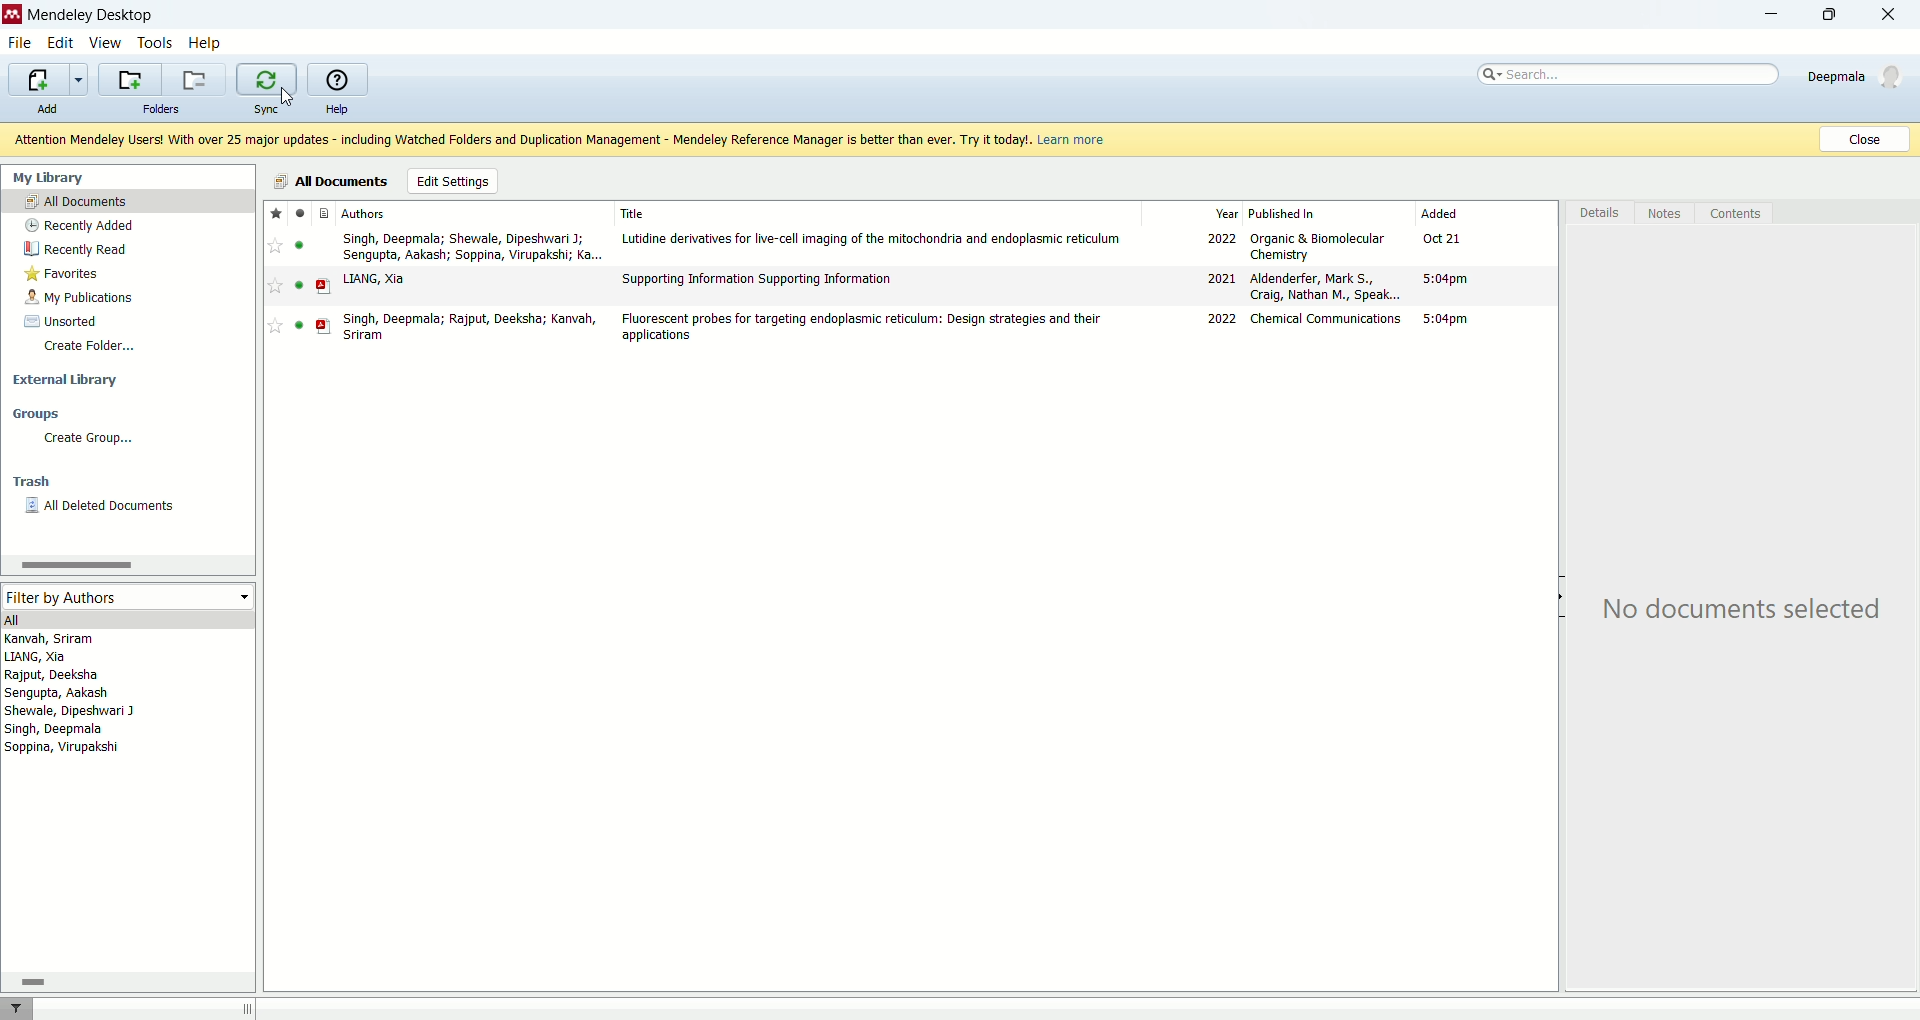 The image size is (1920, 1020). What do you see at coordinates (1194, 214) in the screenshot?
I see `year` at bounding box center [1194, 214].